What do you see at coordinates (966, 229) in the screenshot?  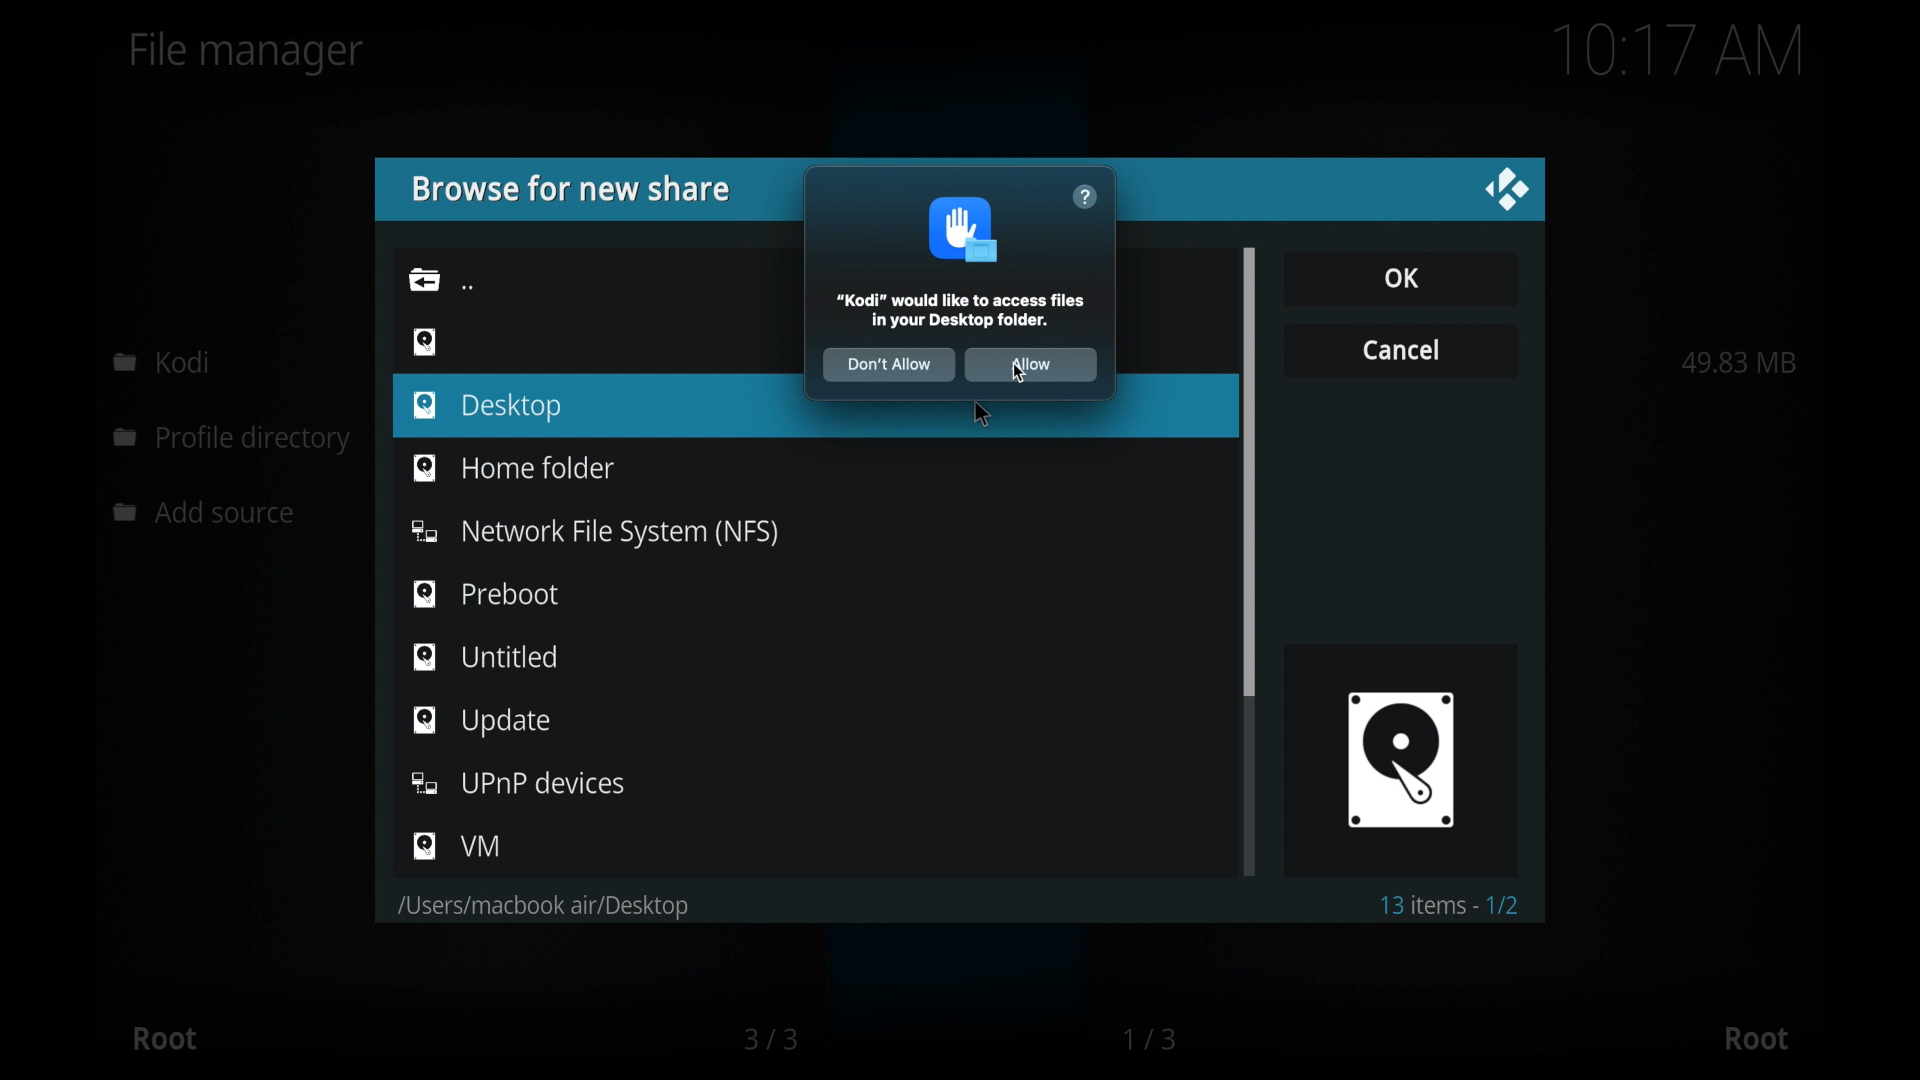 I see `stop icon` at bounding box center [966, 229].